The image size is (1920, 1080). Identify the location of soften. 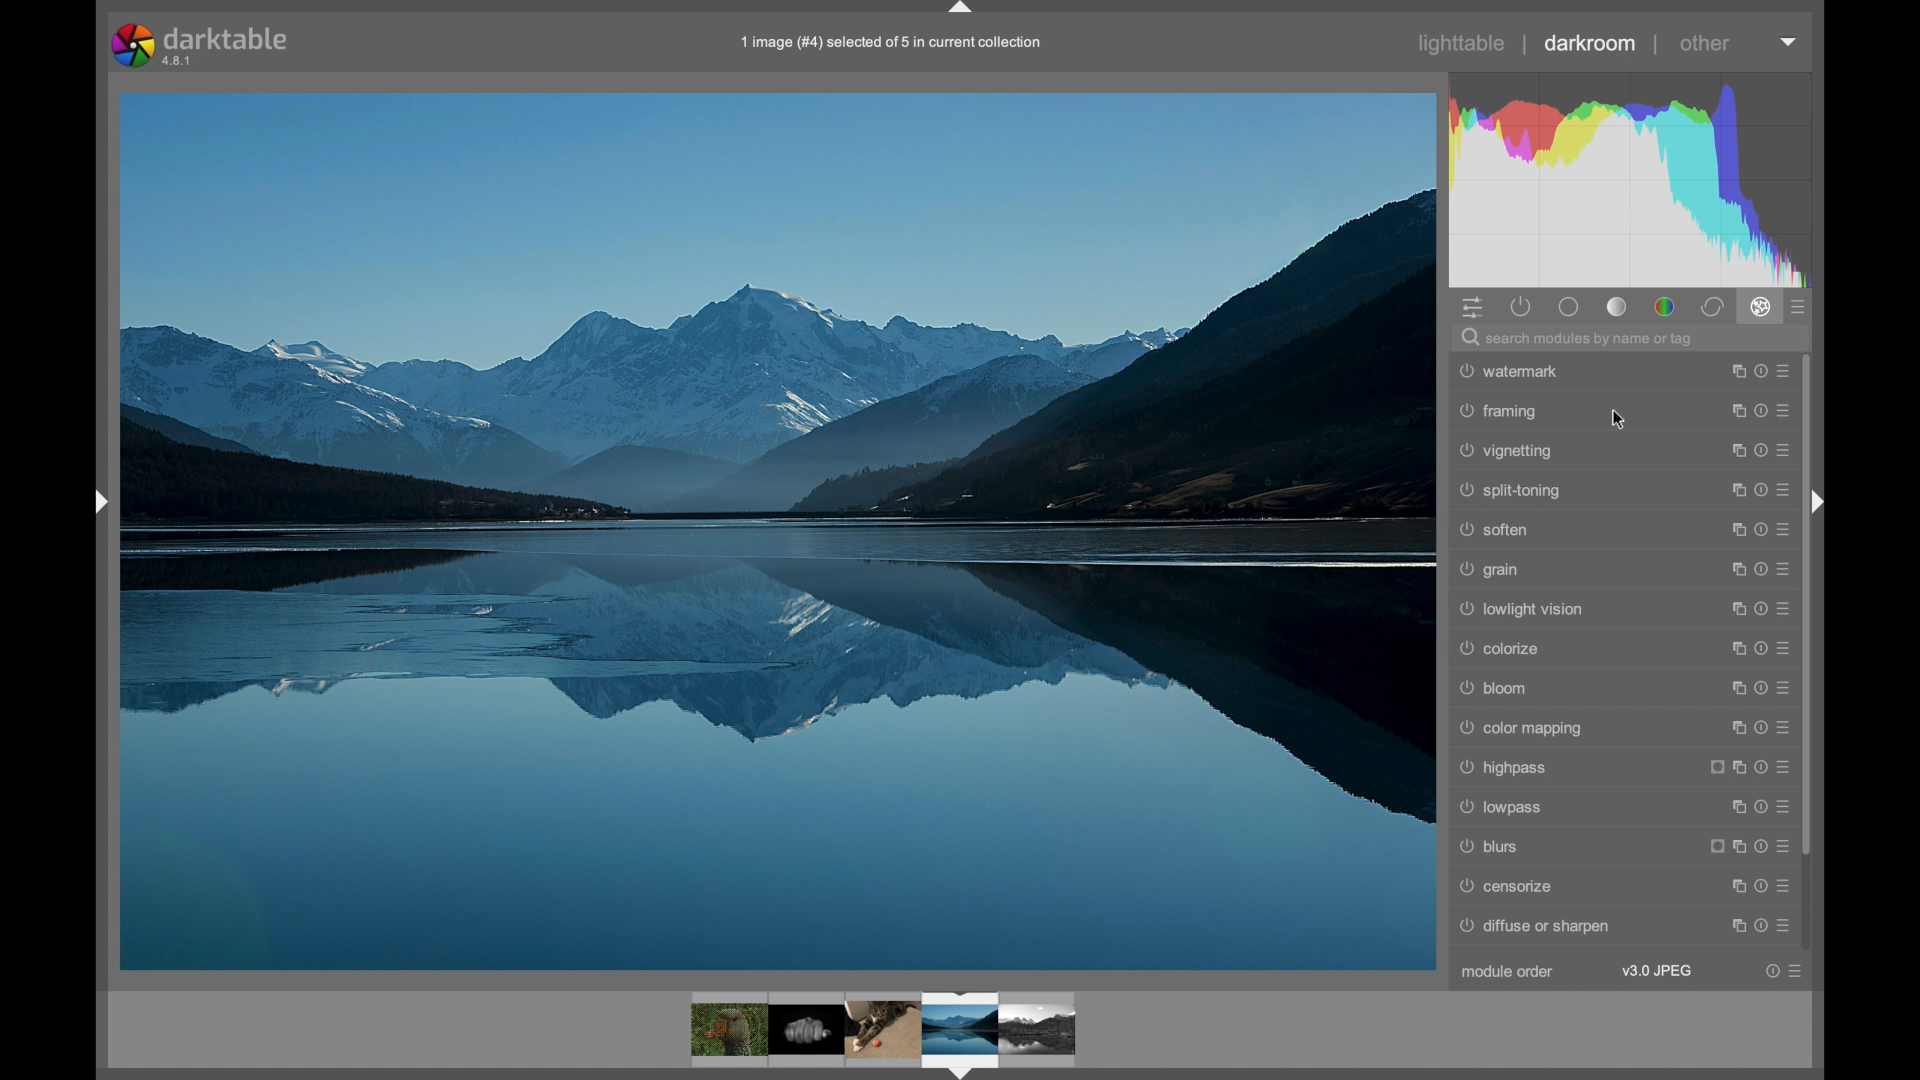
(1494, 529).